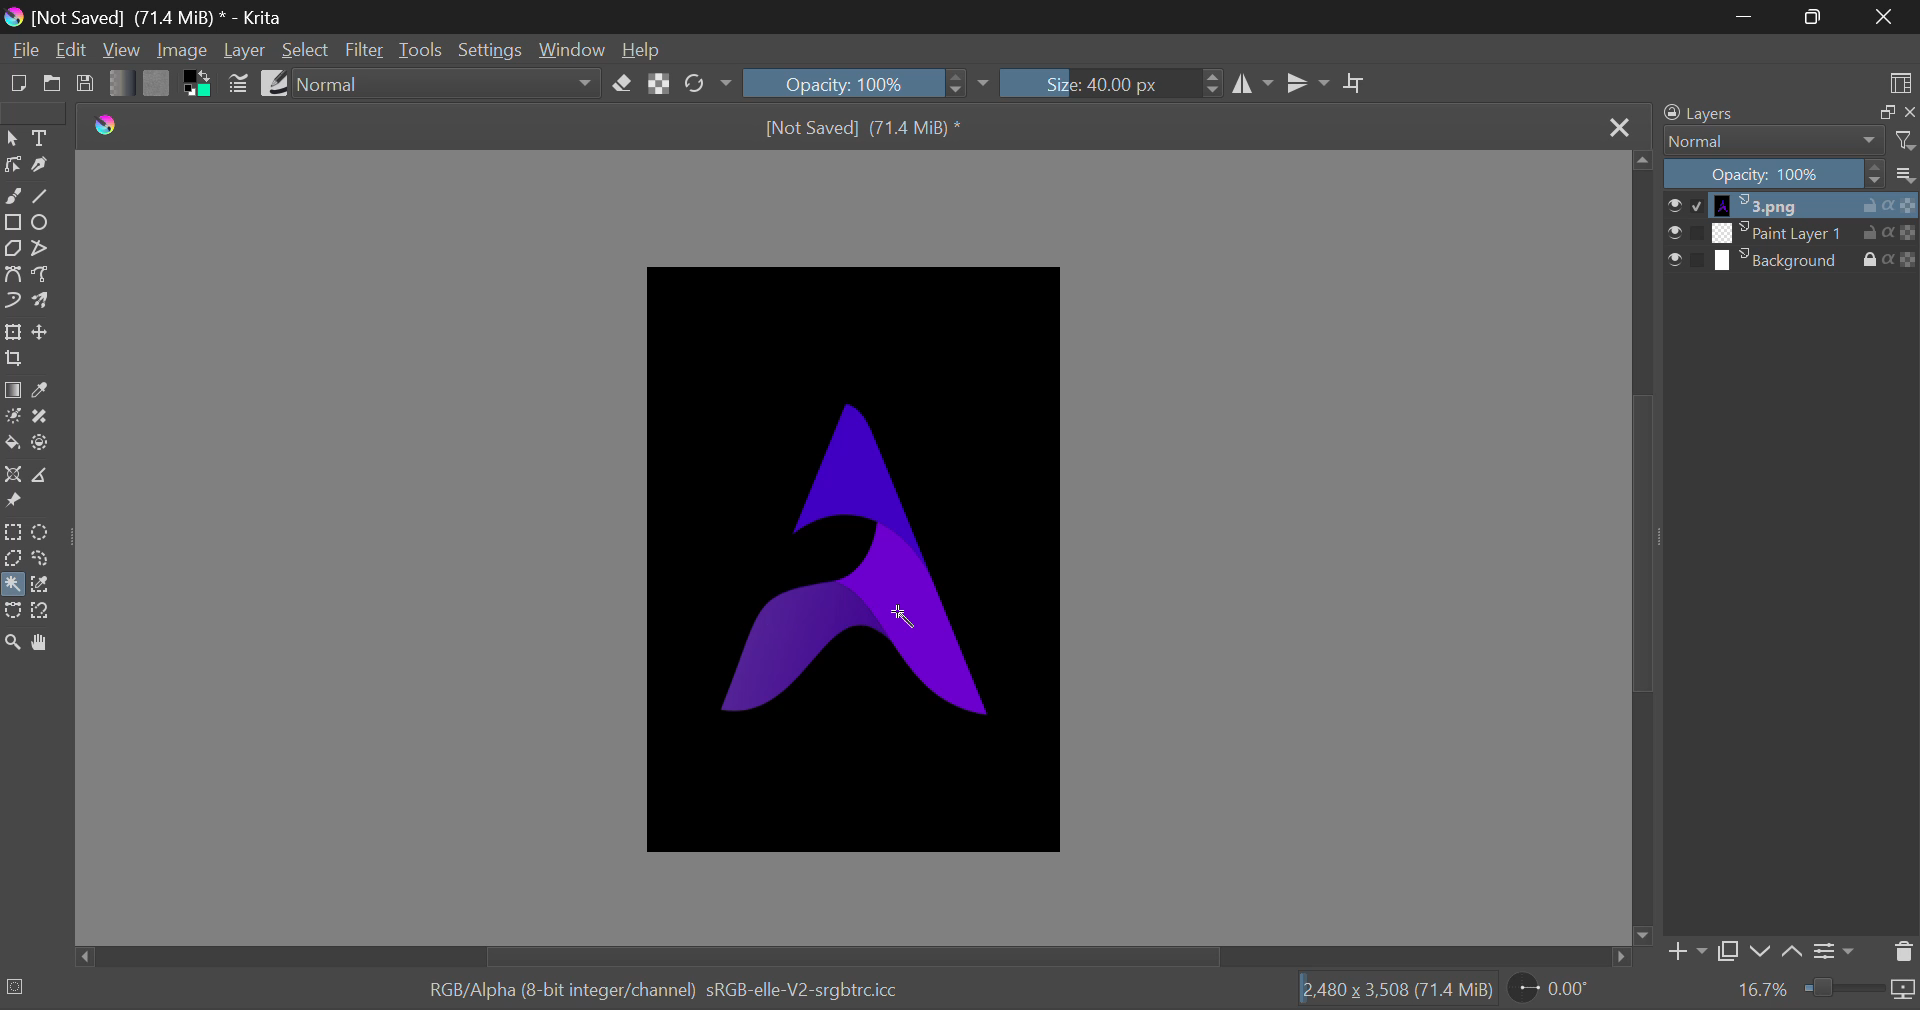  Describe the element at coordinates (1903, 176) in the screenshot. I see `more options` at that location.